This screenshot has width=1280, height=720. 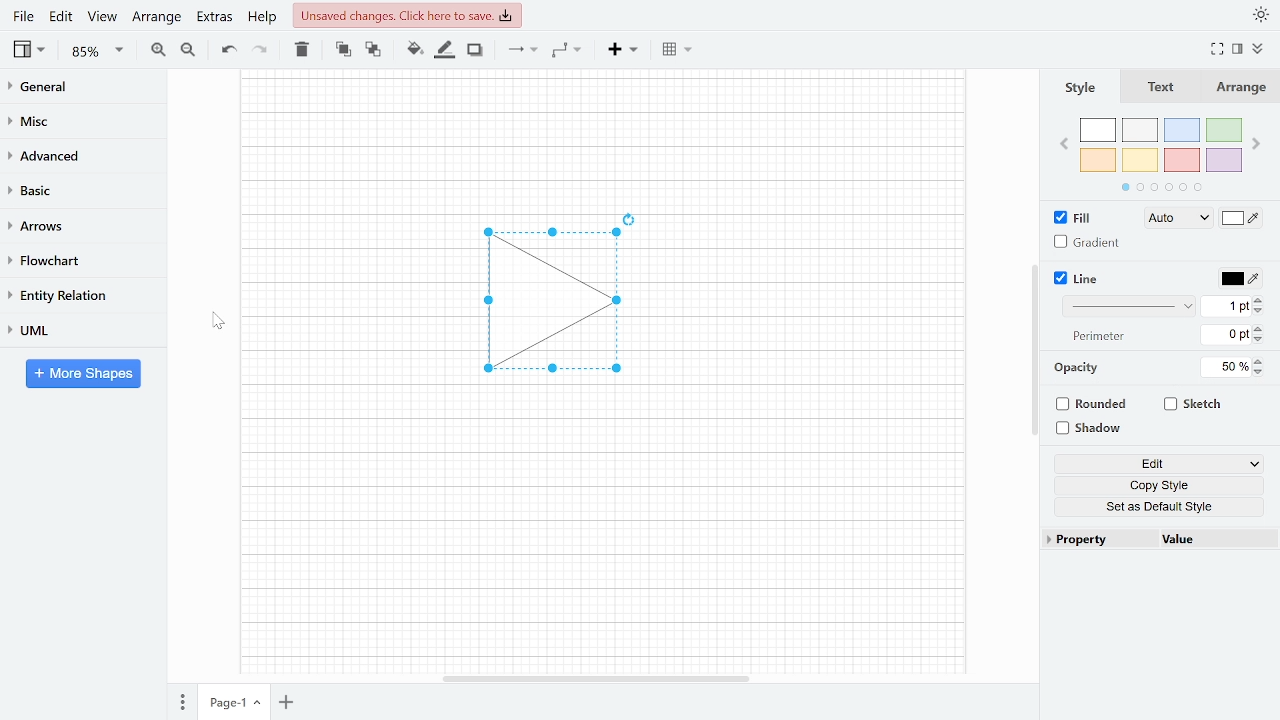 What do you see at coordinates (102, 16) in the screenshot?
I see `View` at bounding box center [102, 16].